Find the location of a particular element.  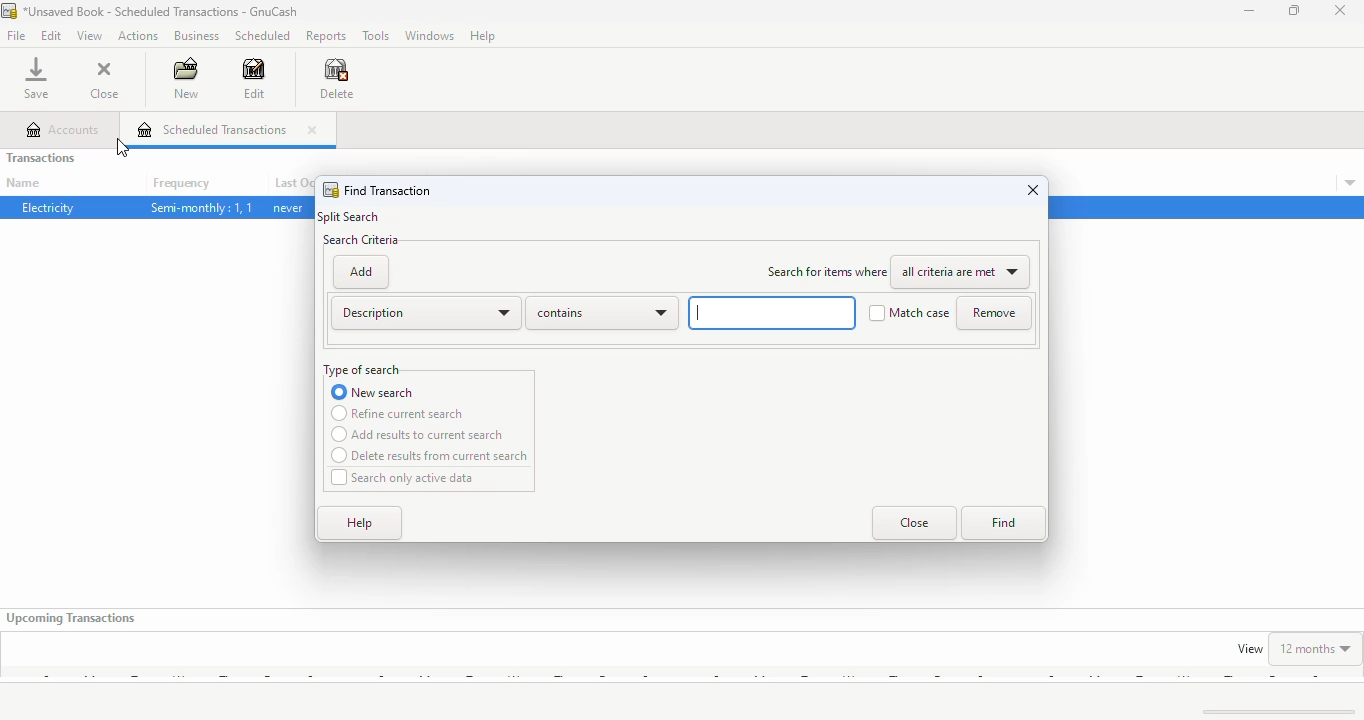

title is located at coordinates (162, 11).